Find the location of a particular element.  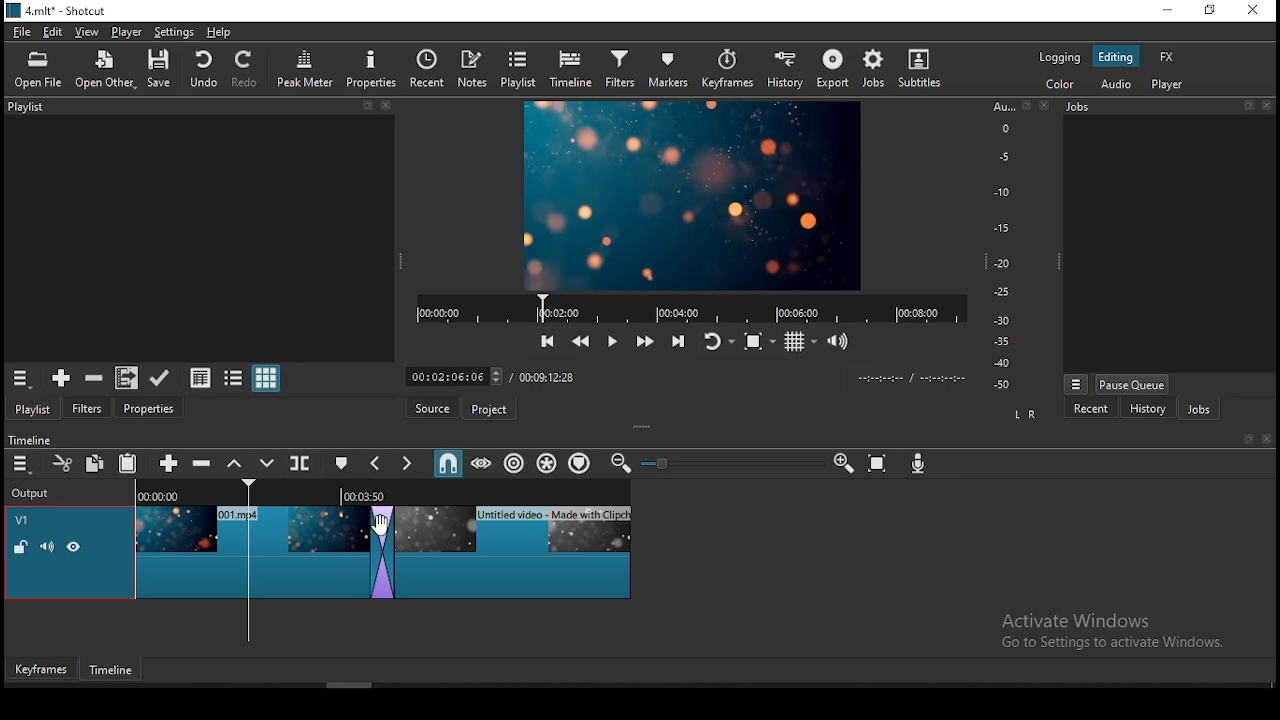

cut is located at coordinates (61, 462).